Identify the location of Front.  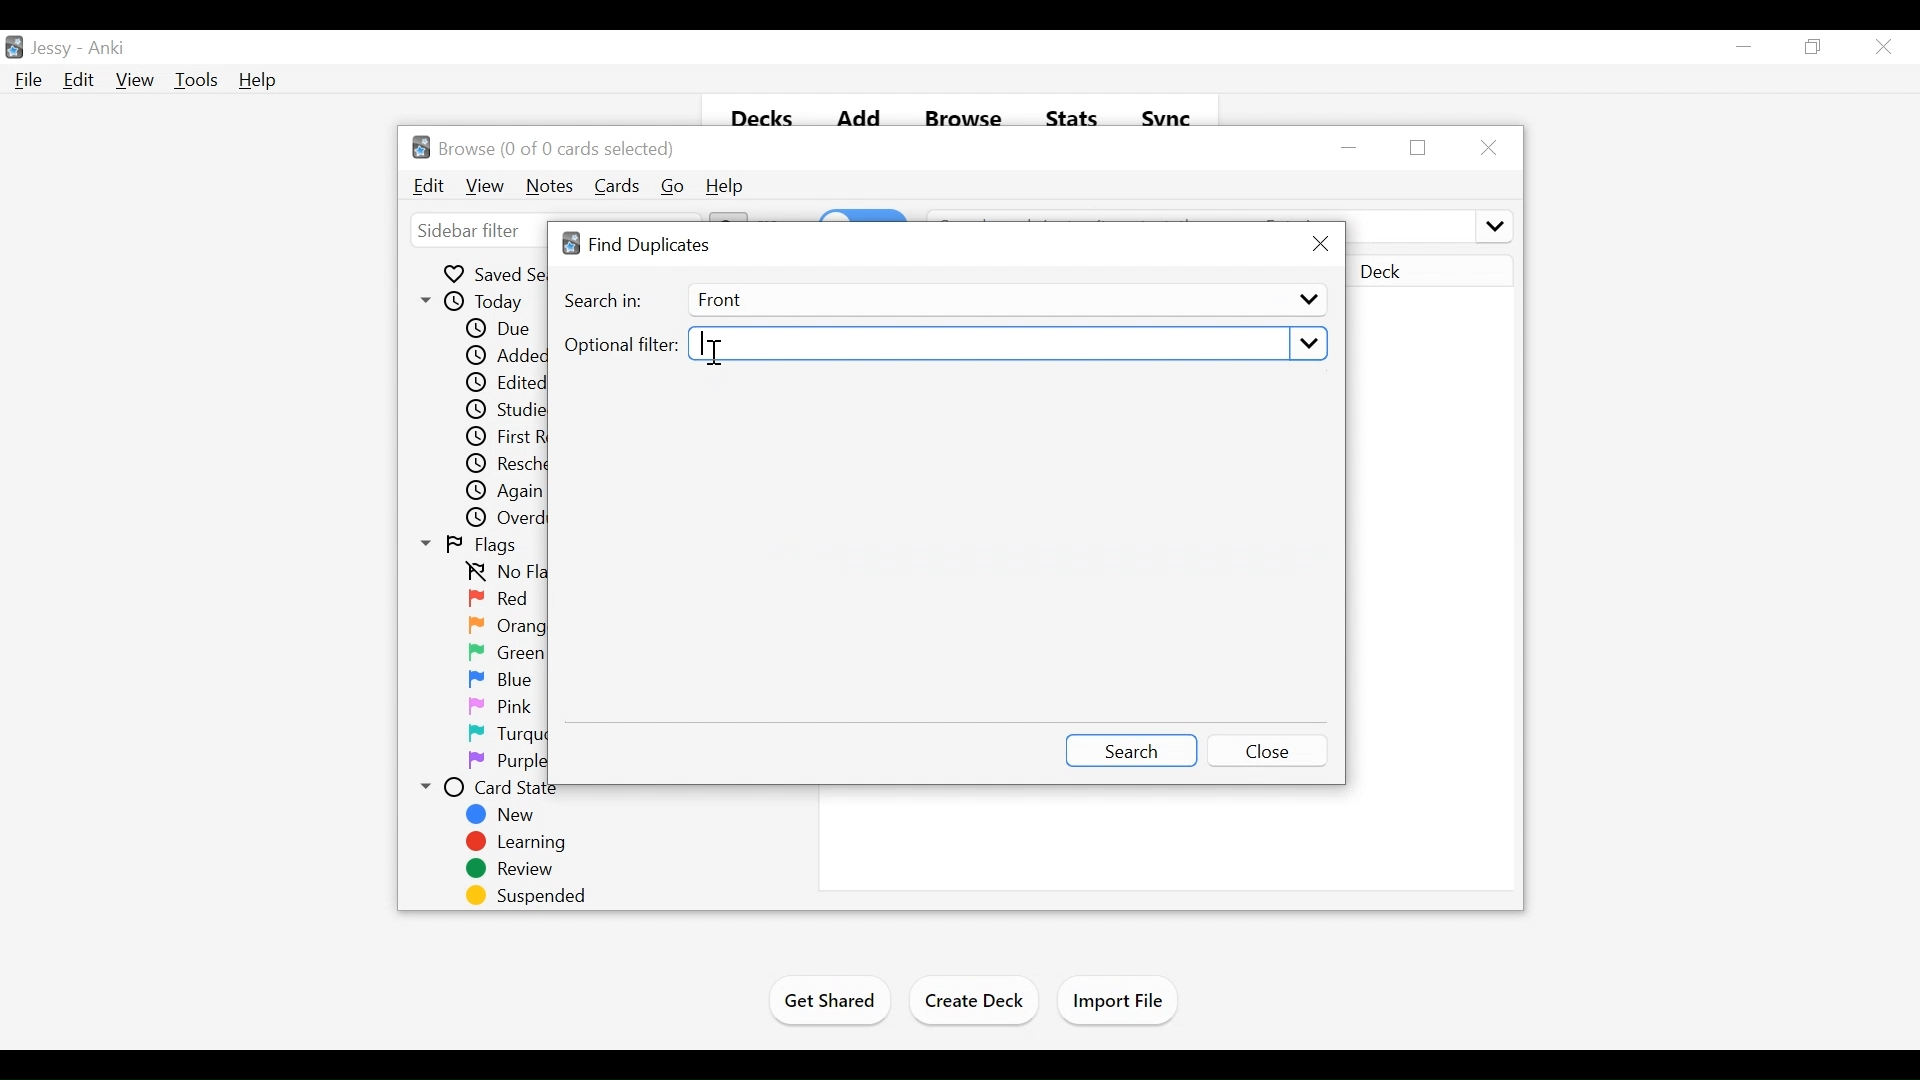
(1004, 300).